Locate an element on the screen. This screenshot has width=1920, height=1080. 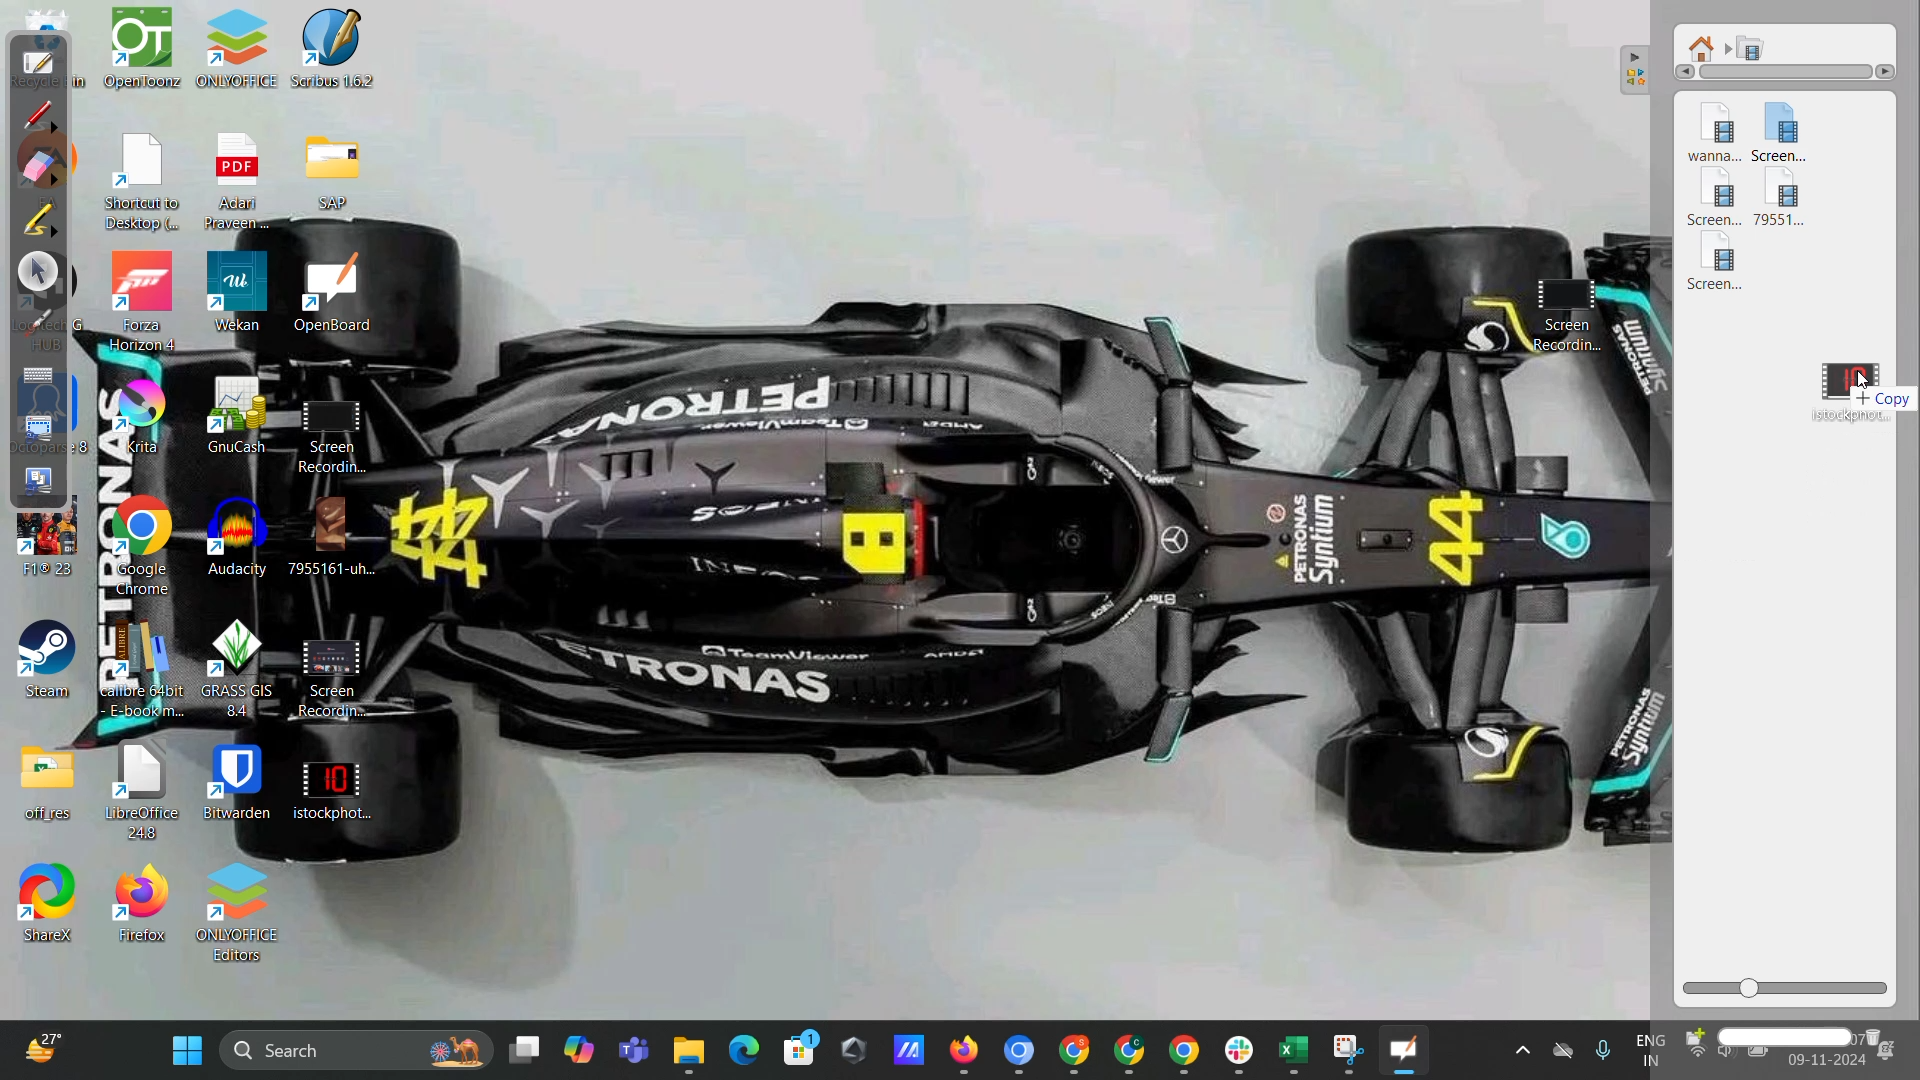
GnuCash is located at coordinates (239, 417).